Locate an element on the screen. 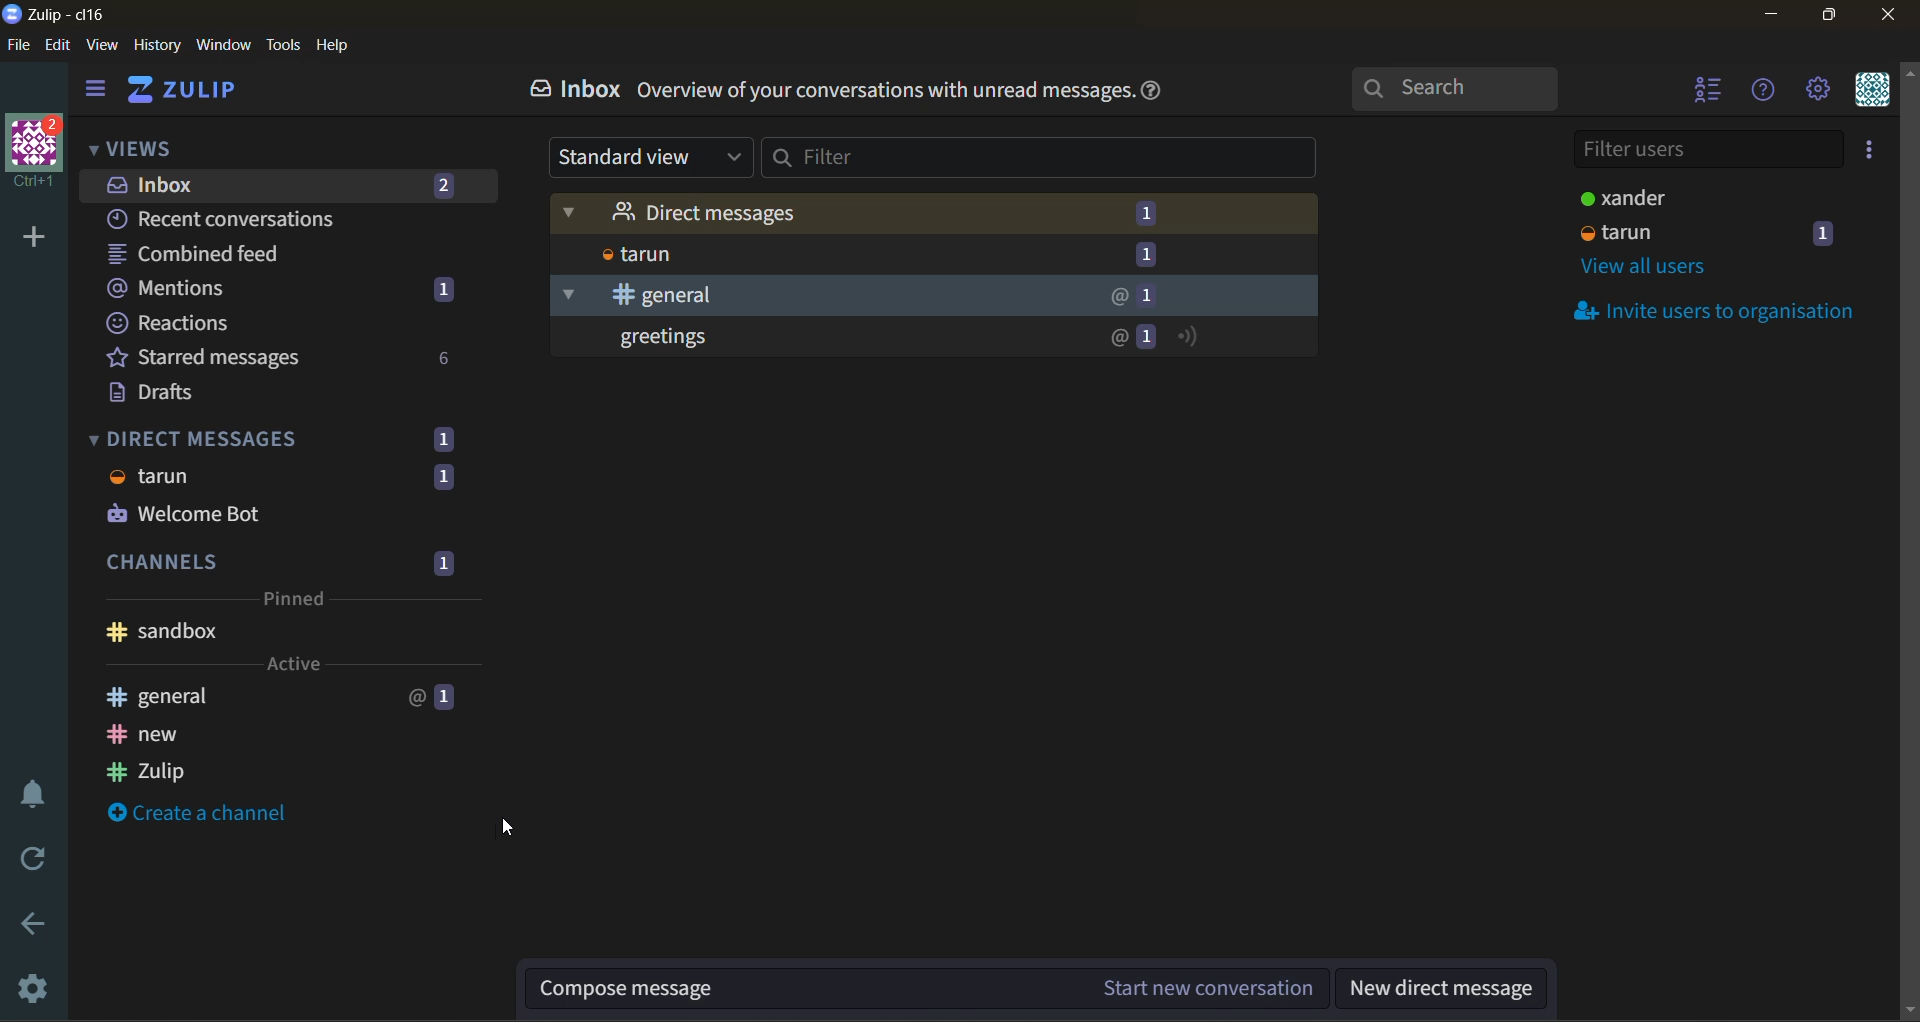 The width and height of the screenshot is (1920, 1022). view is located at coordinates (106, 47).